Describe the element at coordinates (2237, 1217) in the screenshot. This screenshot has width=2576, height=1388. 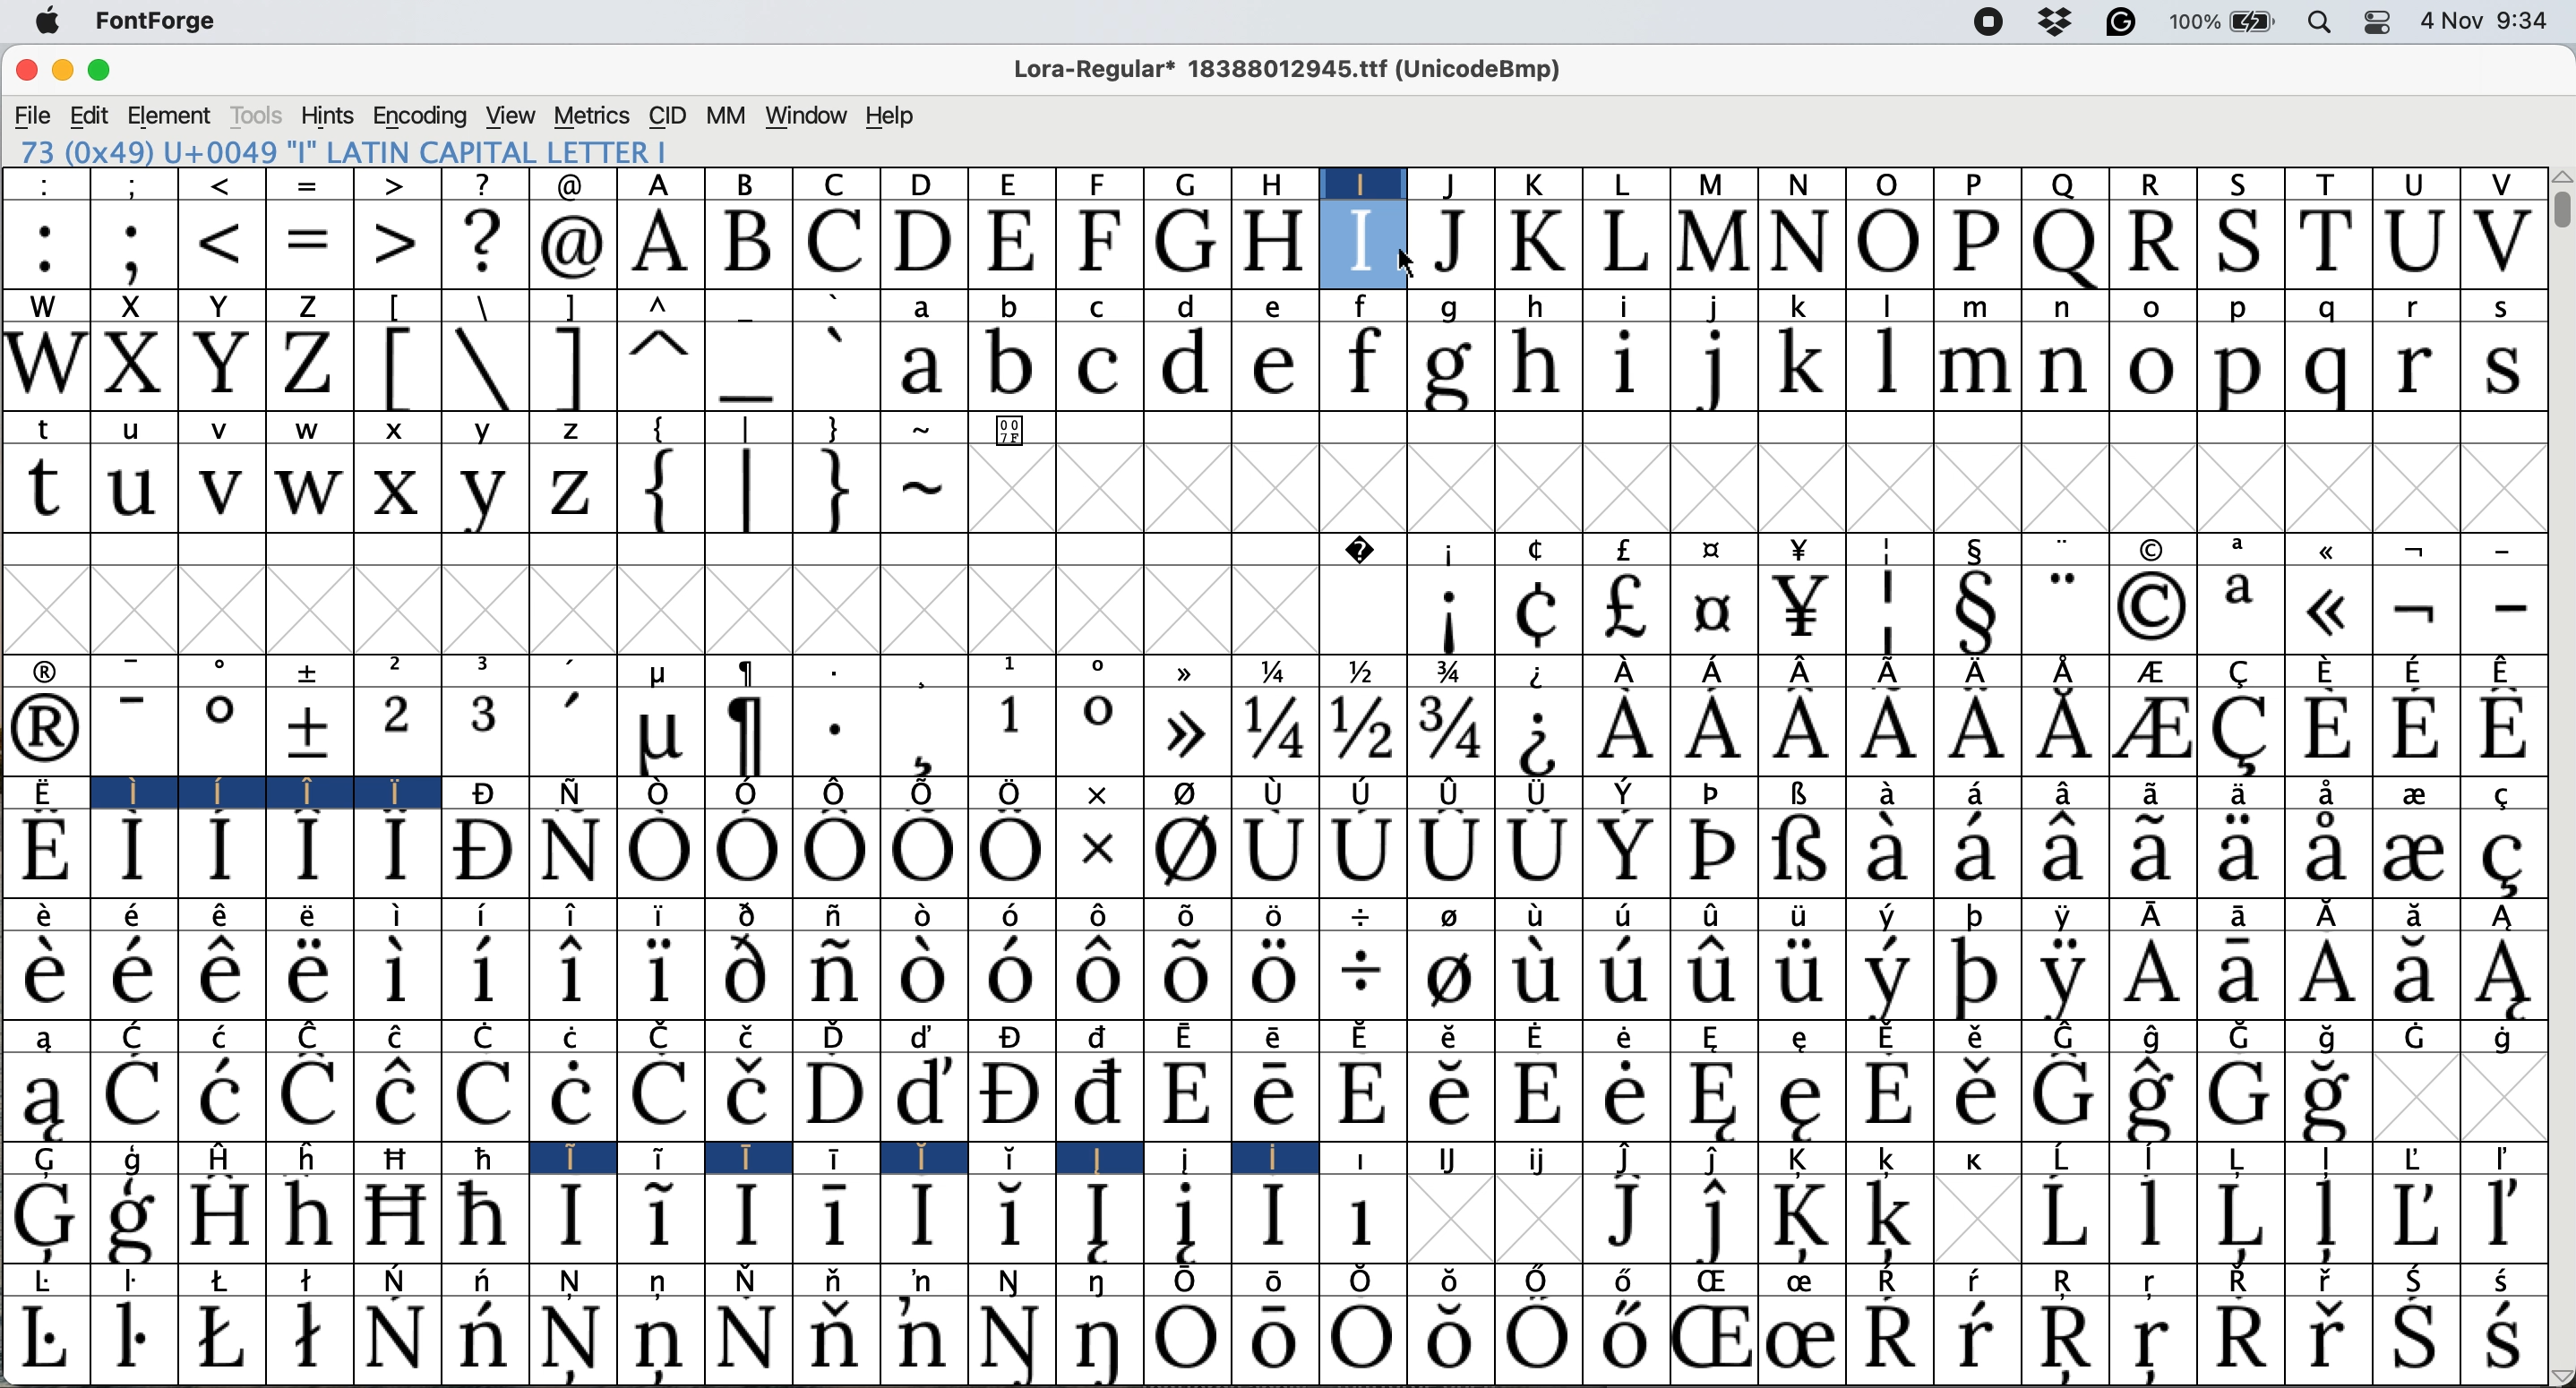
I see `Symbol` at that location.